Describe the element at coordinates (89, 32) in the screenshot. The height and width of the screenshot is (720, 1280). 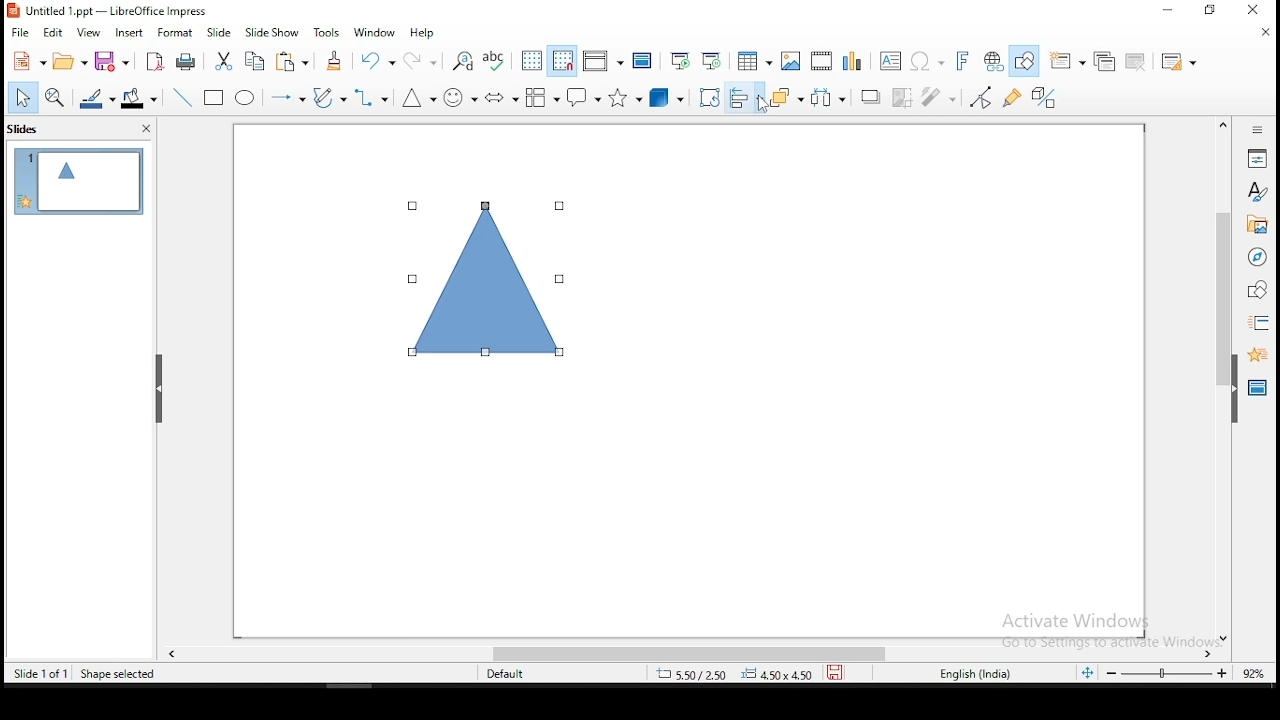
I see `view` at that location.